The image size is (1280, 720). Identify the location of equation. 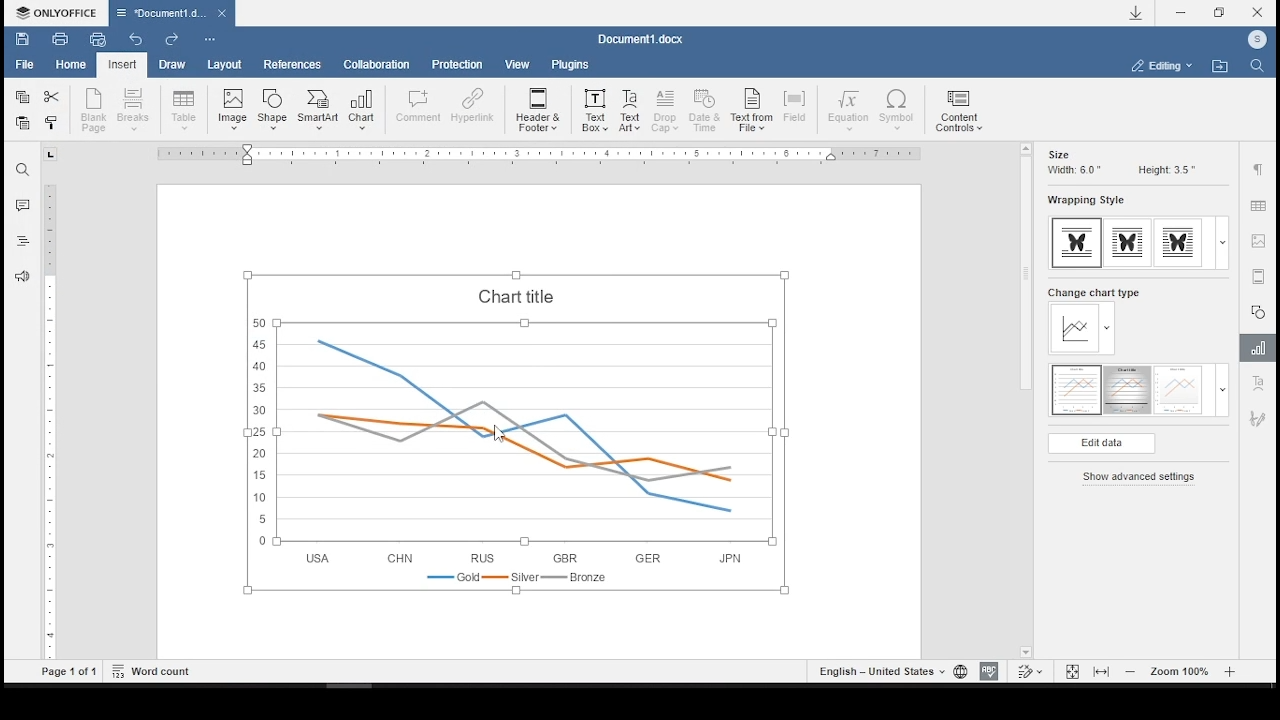
(849, 110).